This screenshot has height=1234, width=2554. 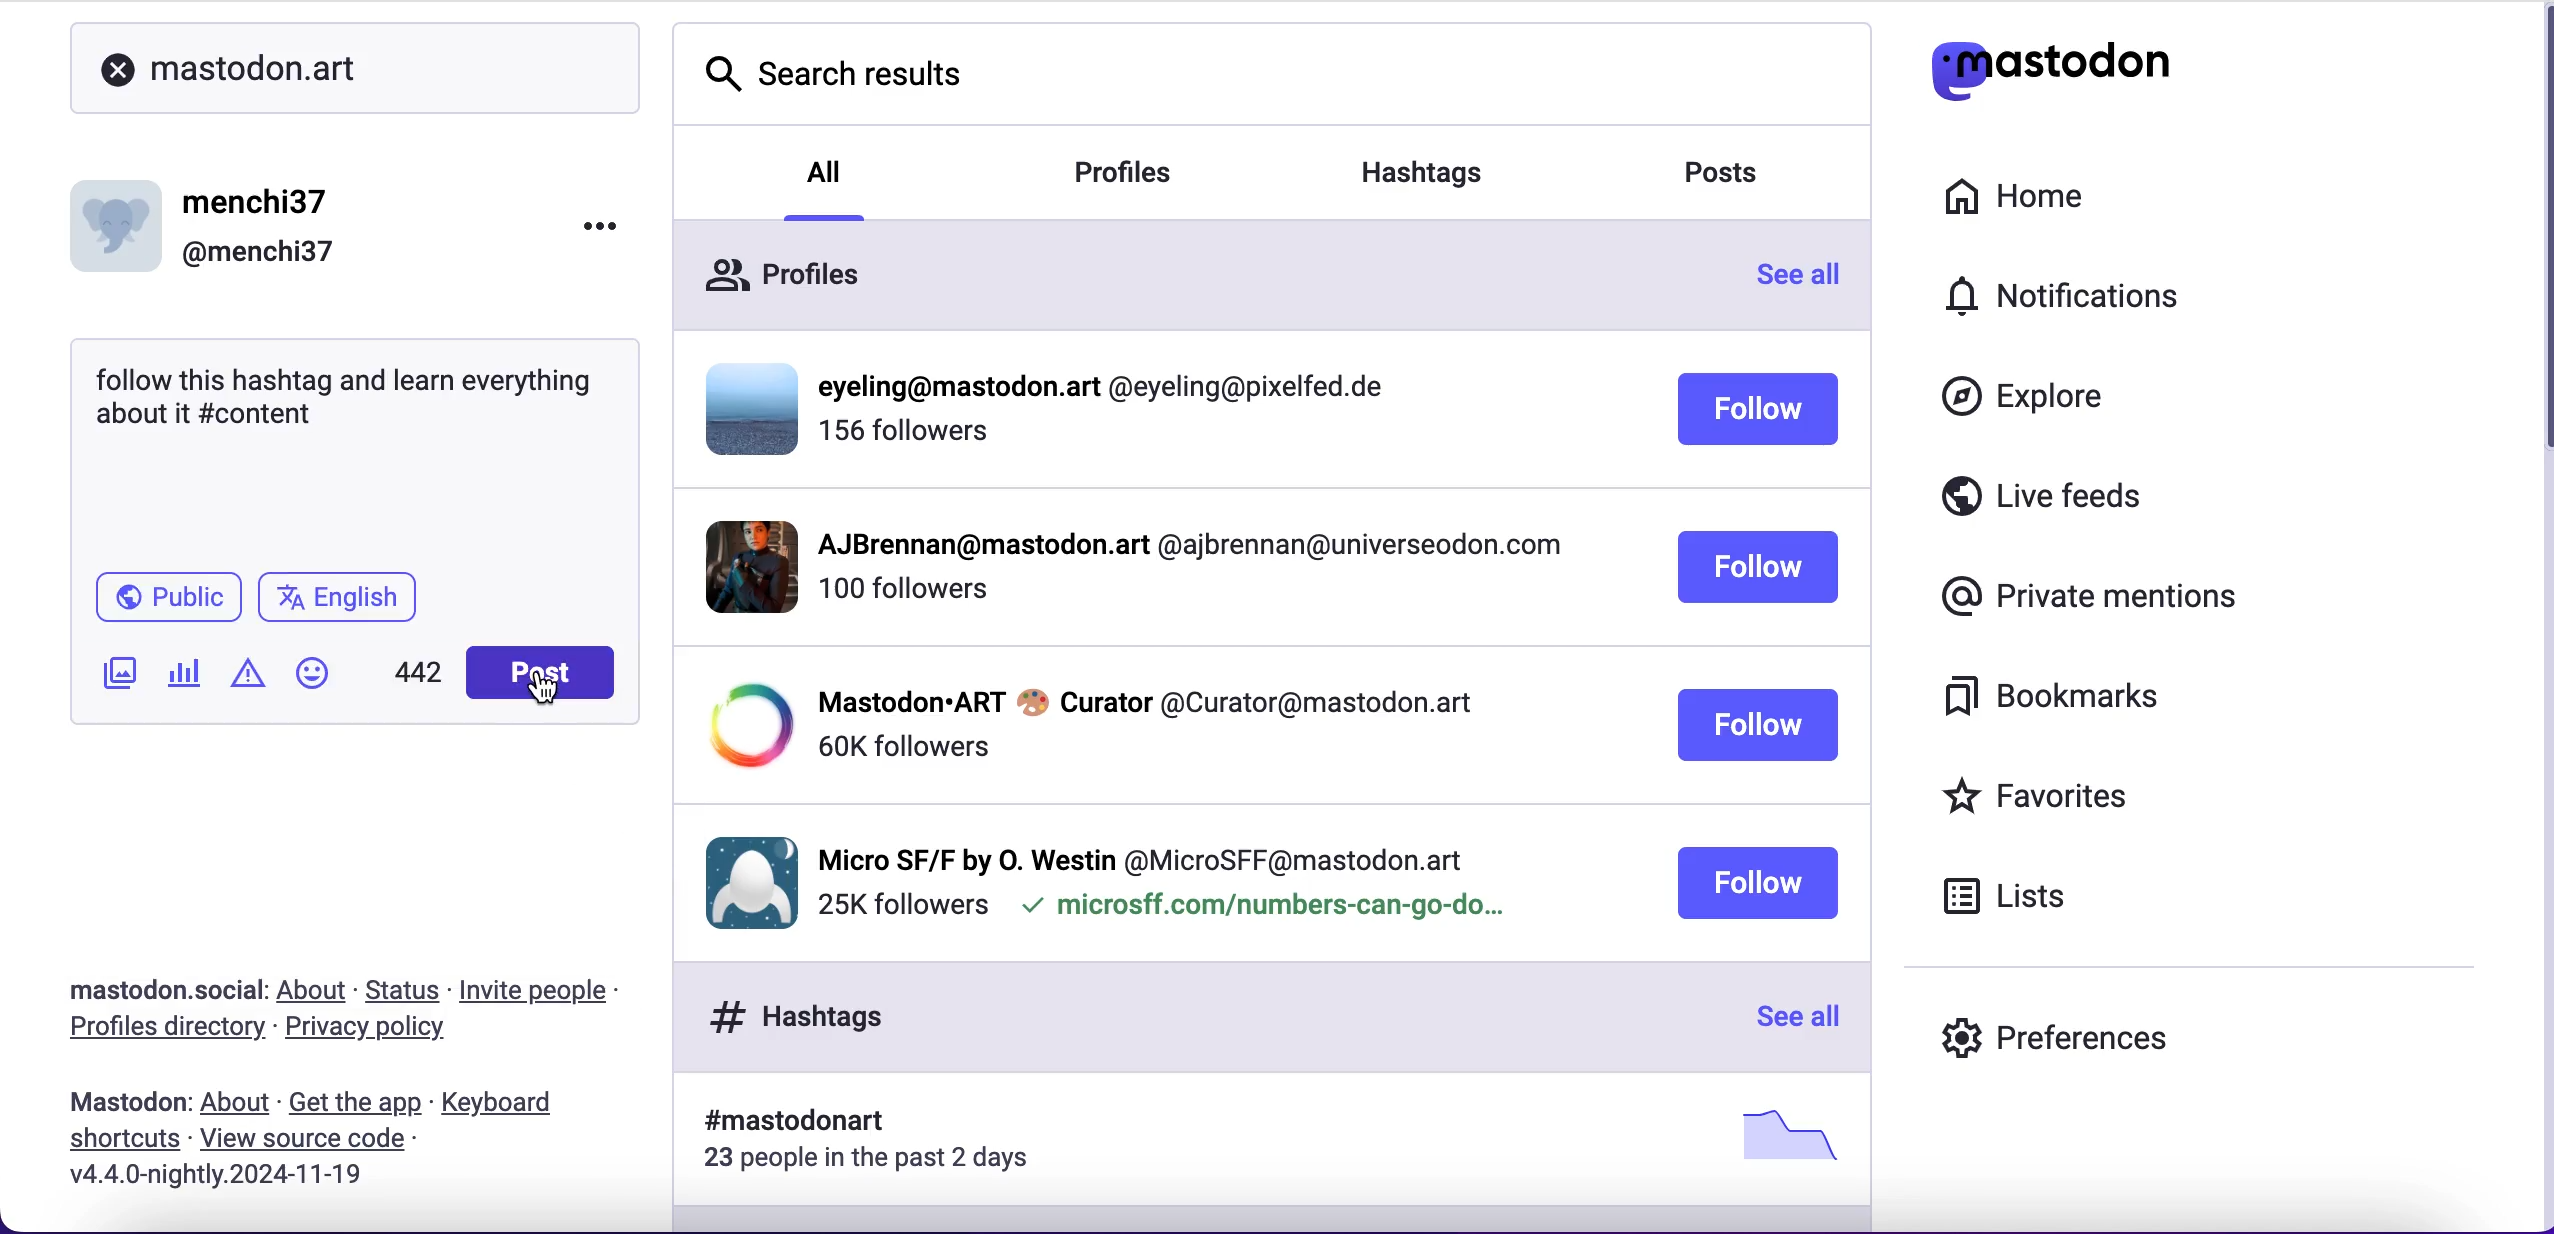 I want to click on display picture, so click(x=743, y=879).